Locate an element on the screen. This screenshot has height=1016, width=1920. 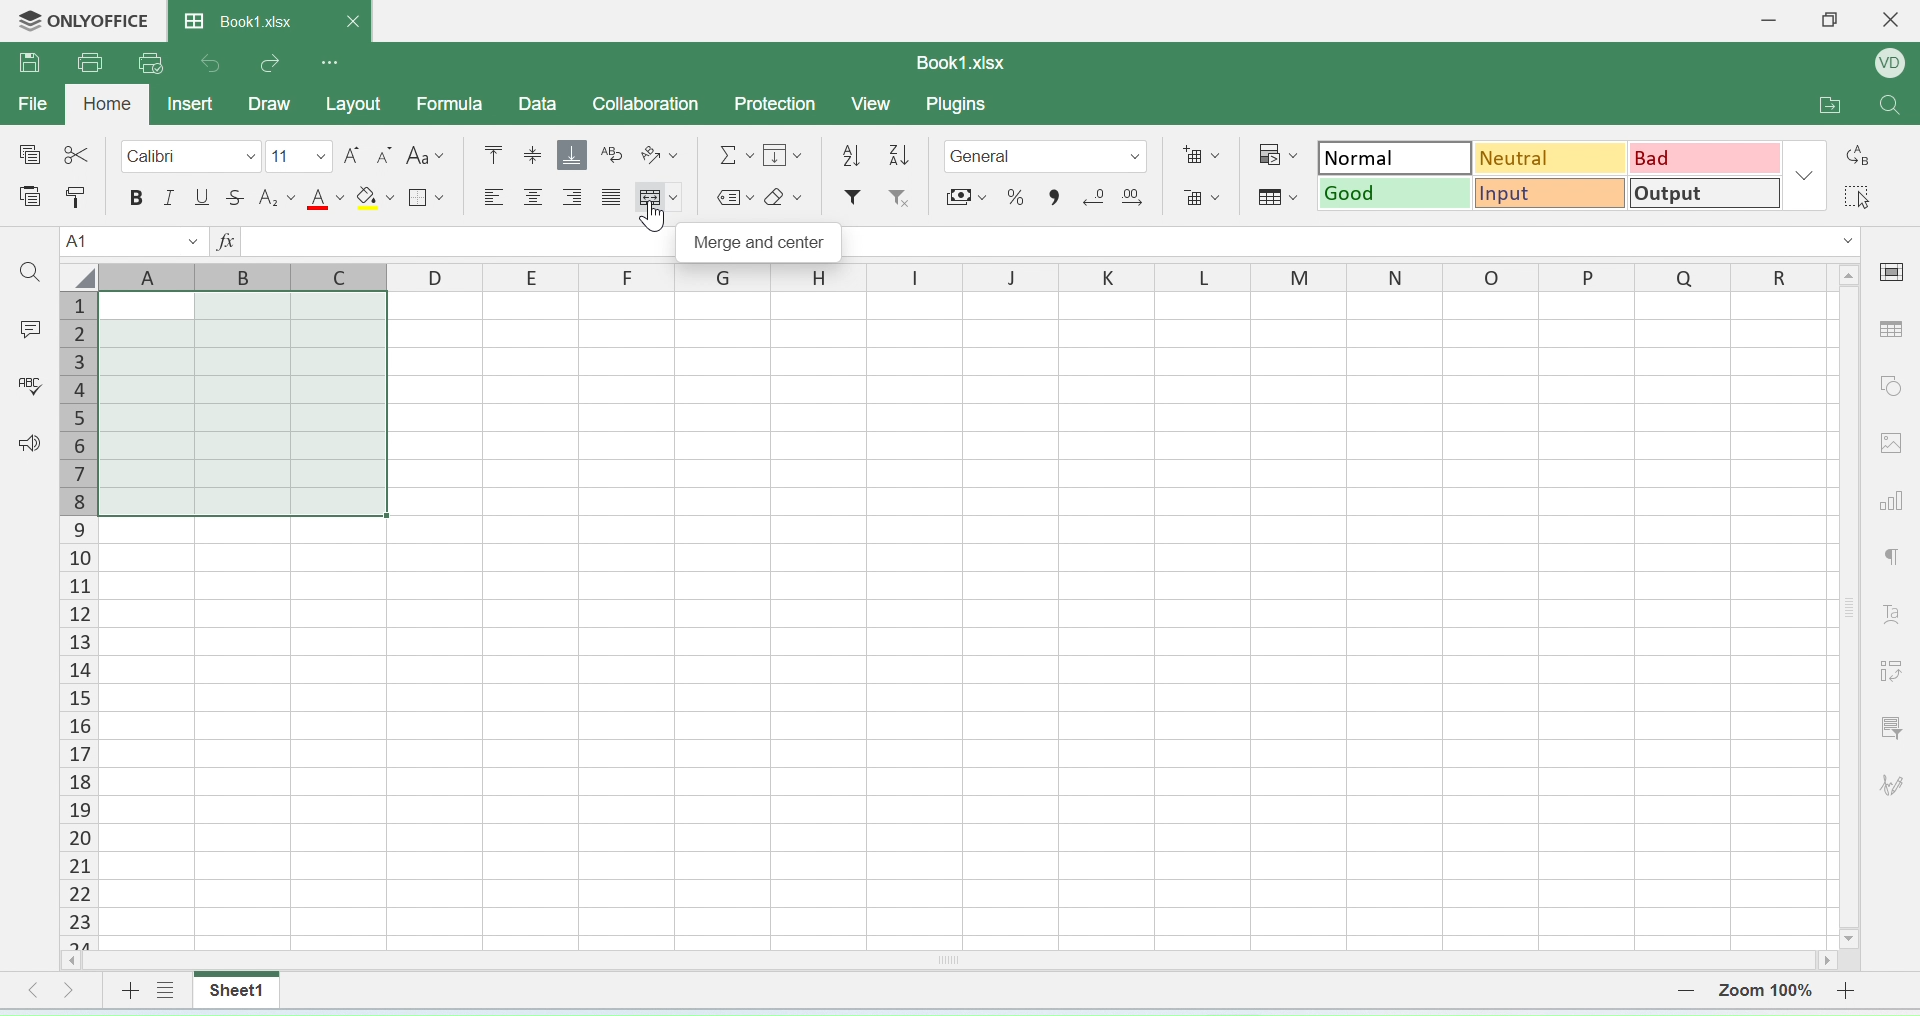
output is located at coordinates (1705, 193).